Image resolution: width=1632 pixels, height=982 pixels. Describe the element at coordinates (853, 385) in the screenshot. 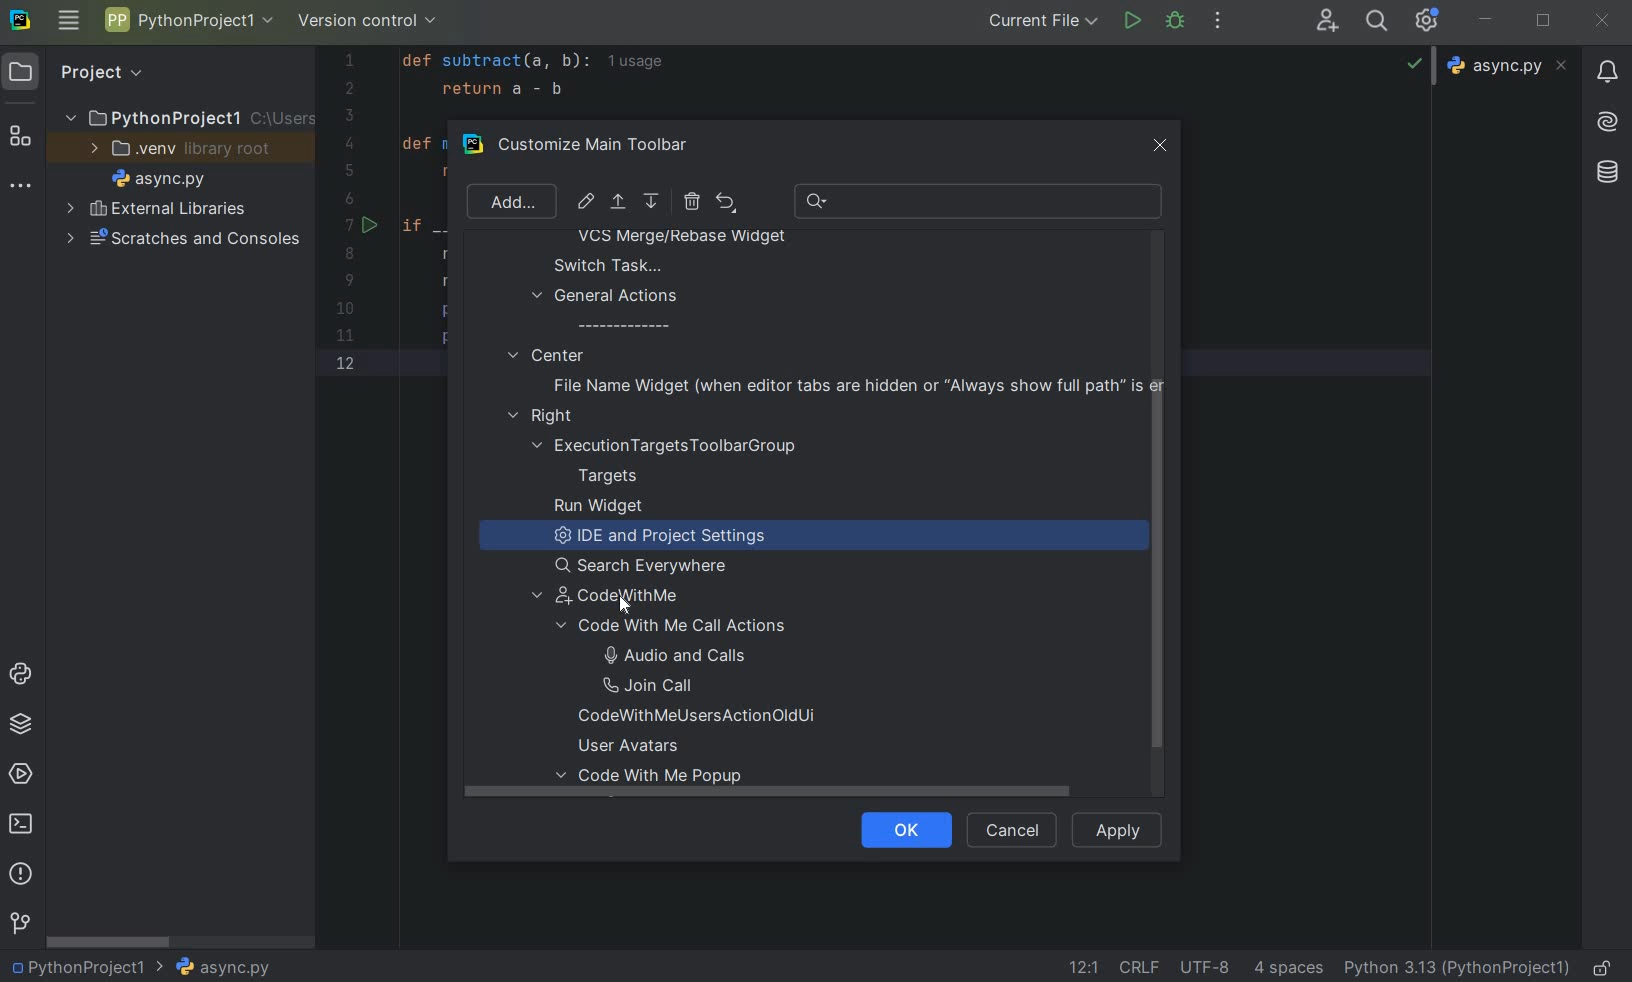

I see `file name widget` at that location.